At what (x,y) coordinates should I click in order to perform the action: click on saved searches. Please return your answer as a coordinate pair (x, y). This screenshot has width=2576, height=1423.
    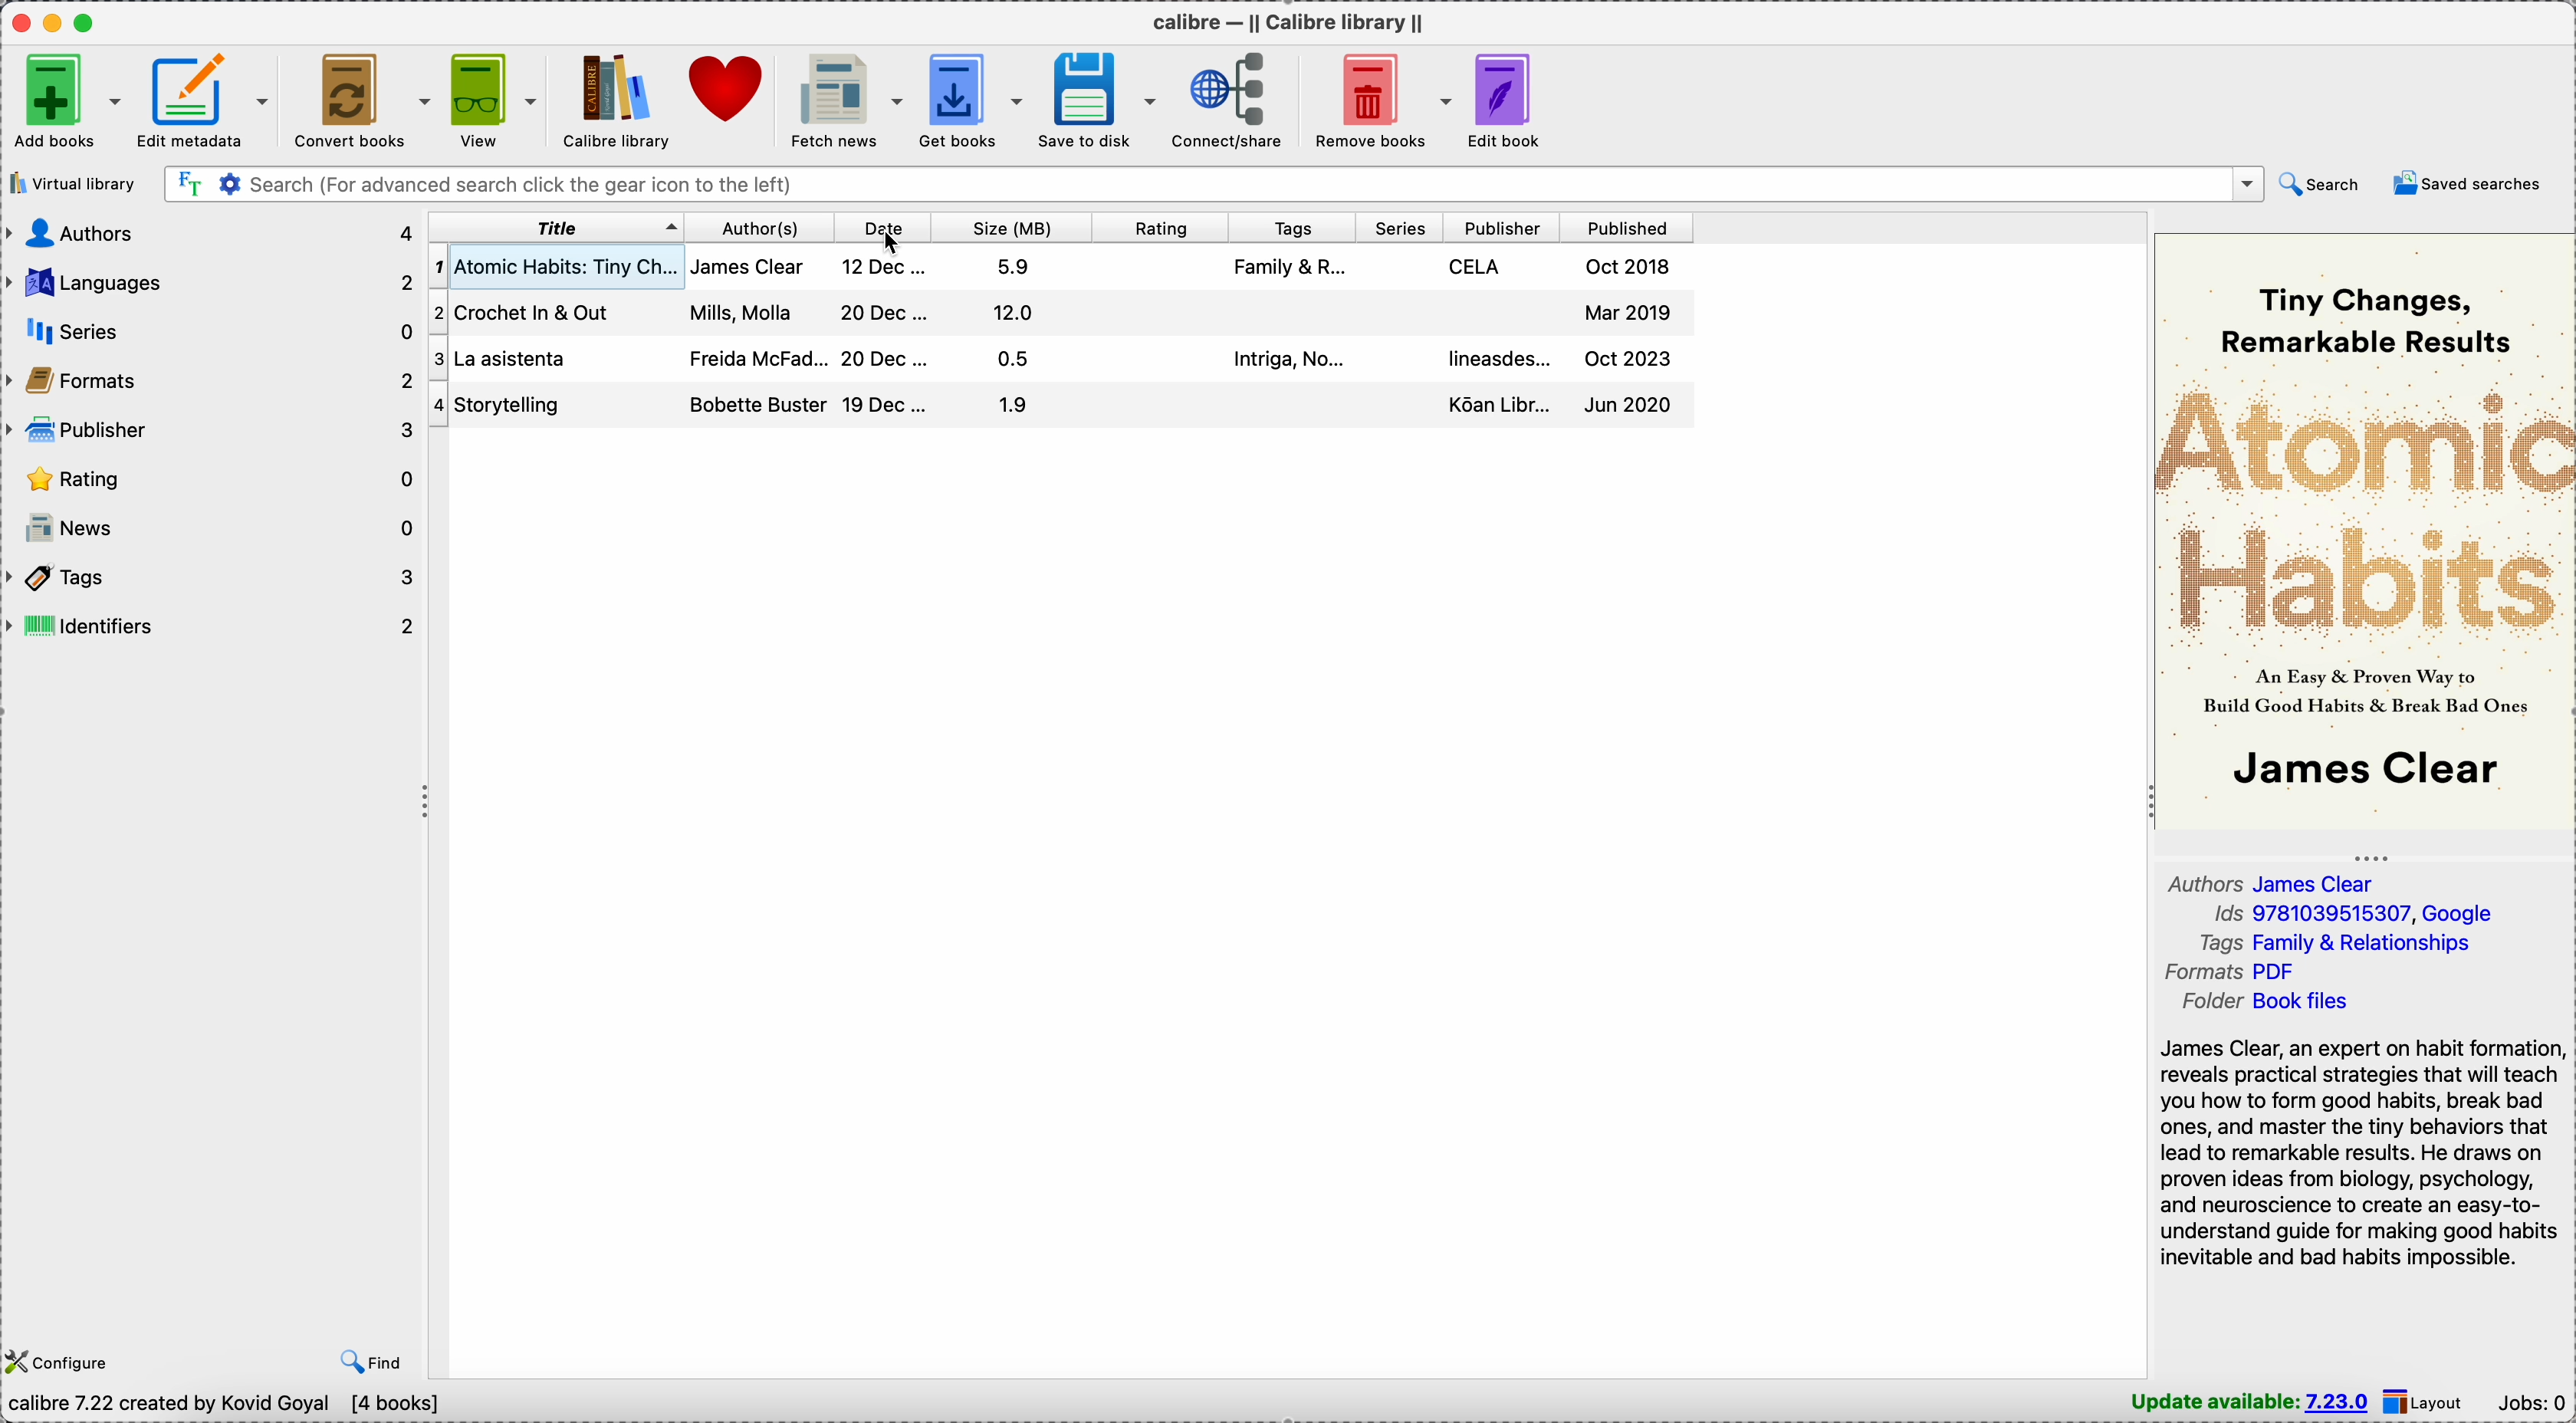
    Looking at the image, I should click on (2465, 182).